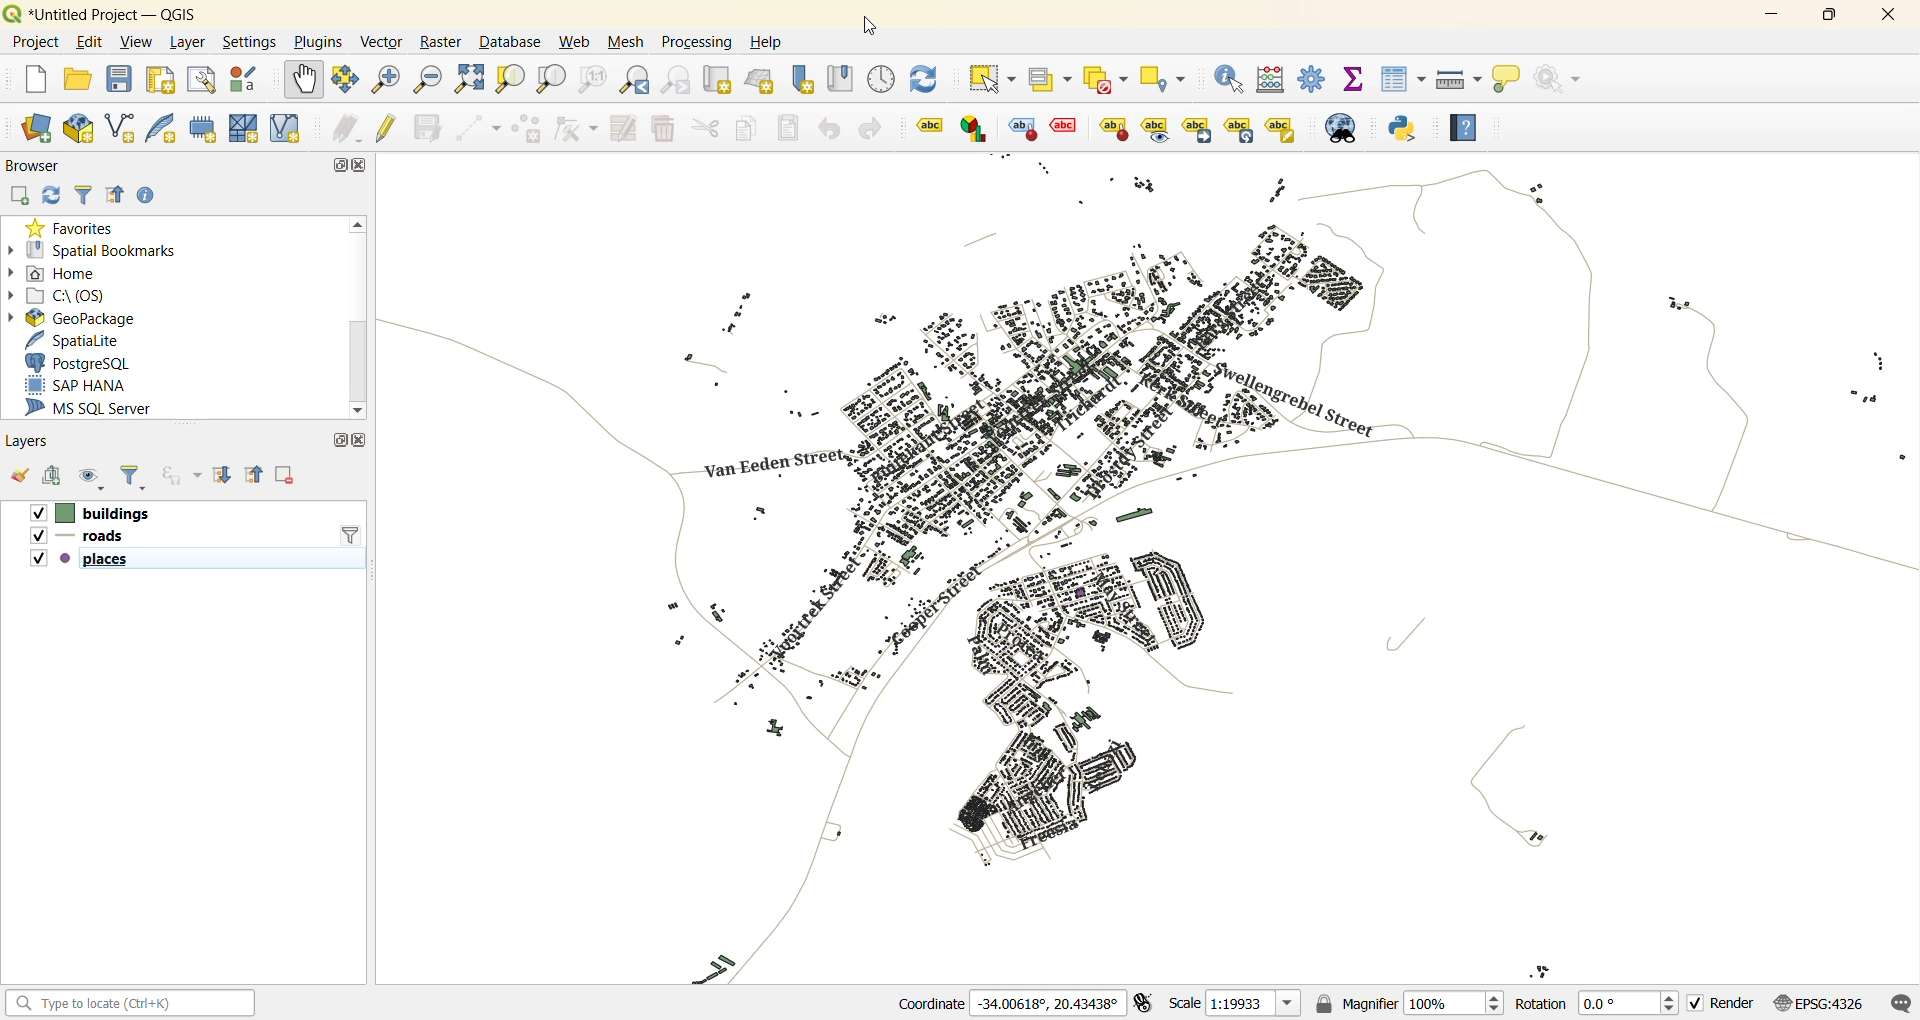  Describe the element at coordinates (186, 43) in the screenshot. I see `layer` at that location.